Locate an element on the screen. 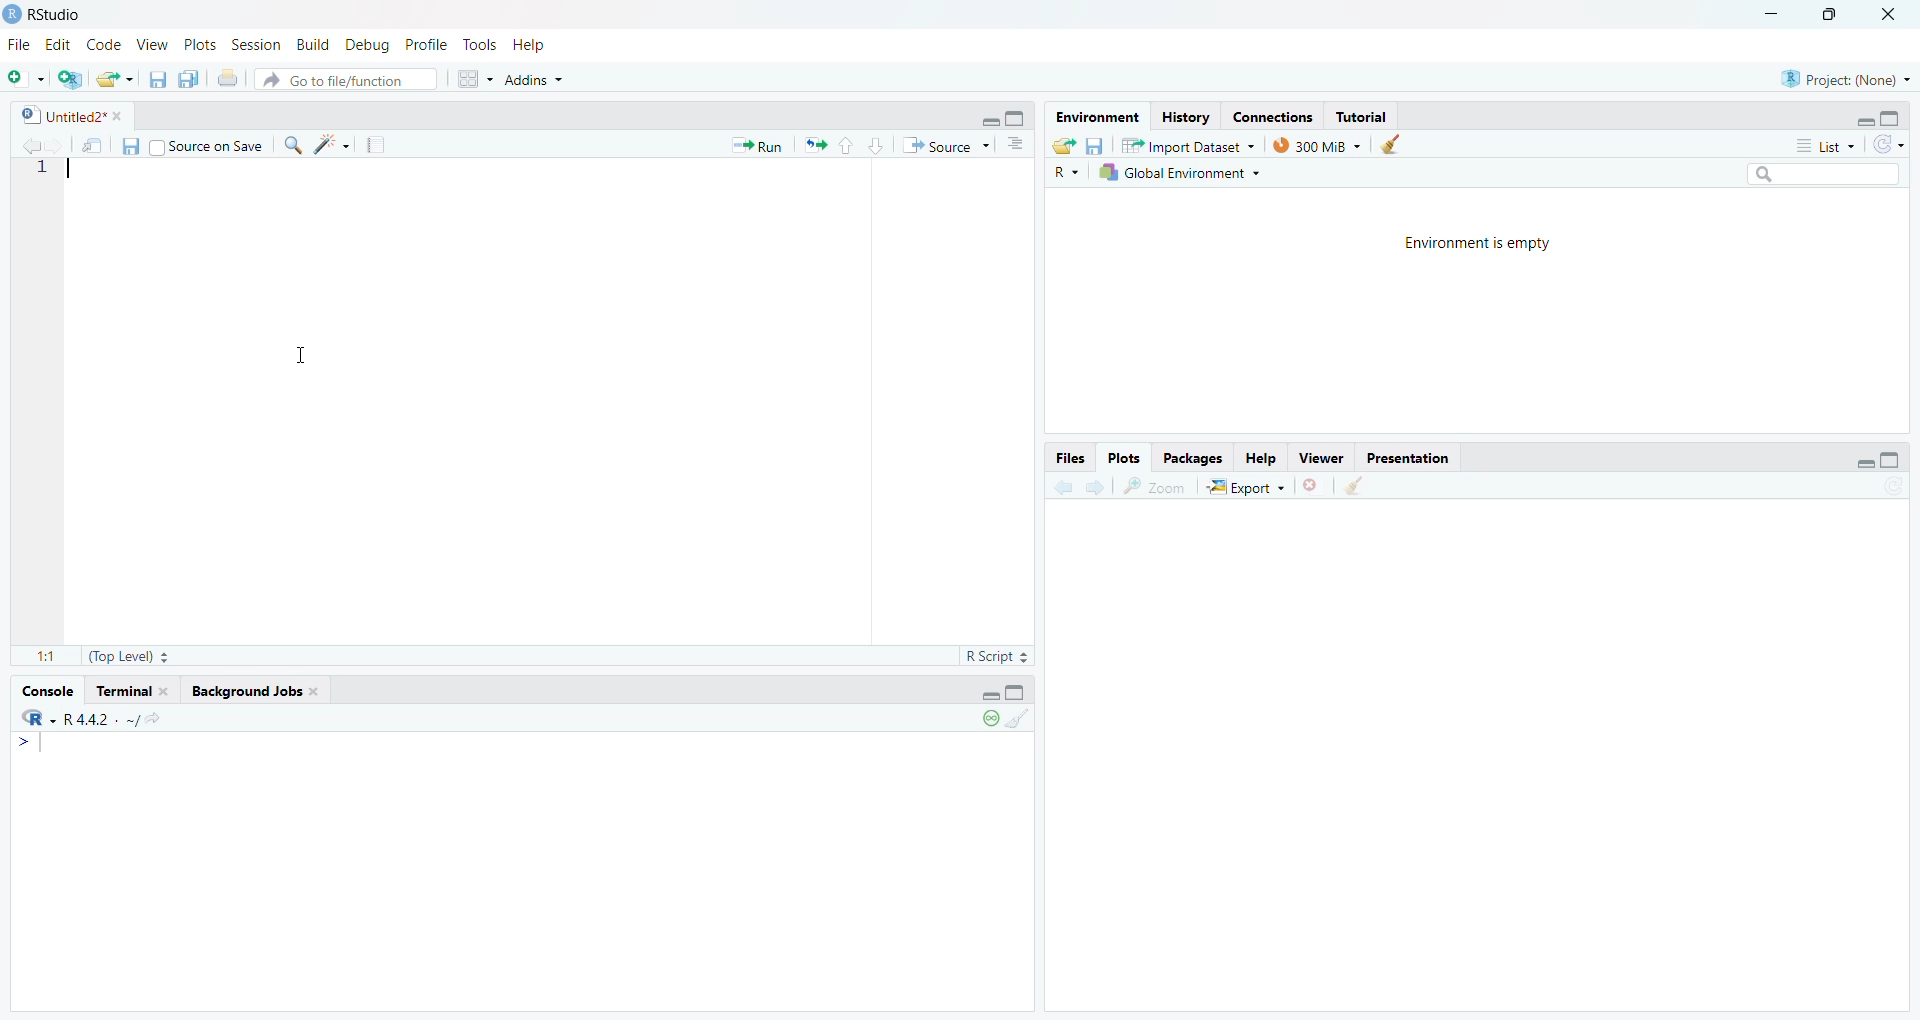 The height and width of the screenshot is (1020, 1920). clear console is located at coordinates (1018, 721).